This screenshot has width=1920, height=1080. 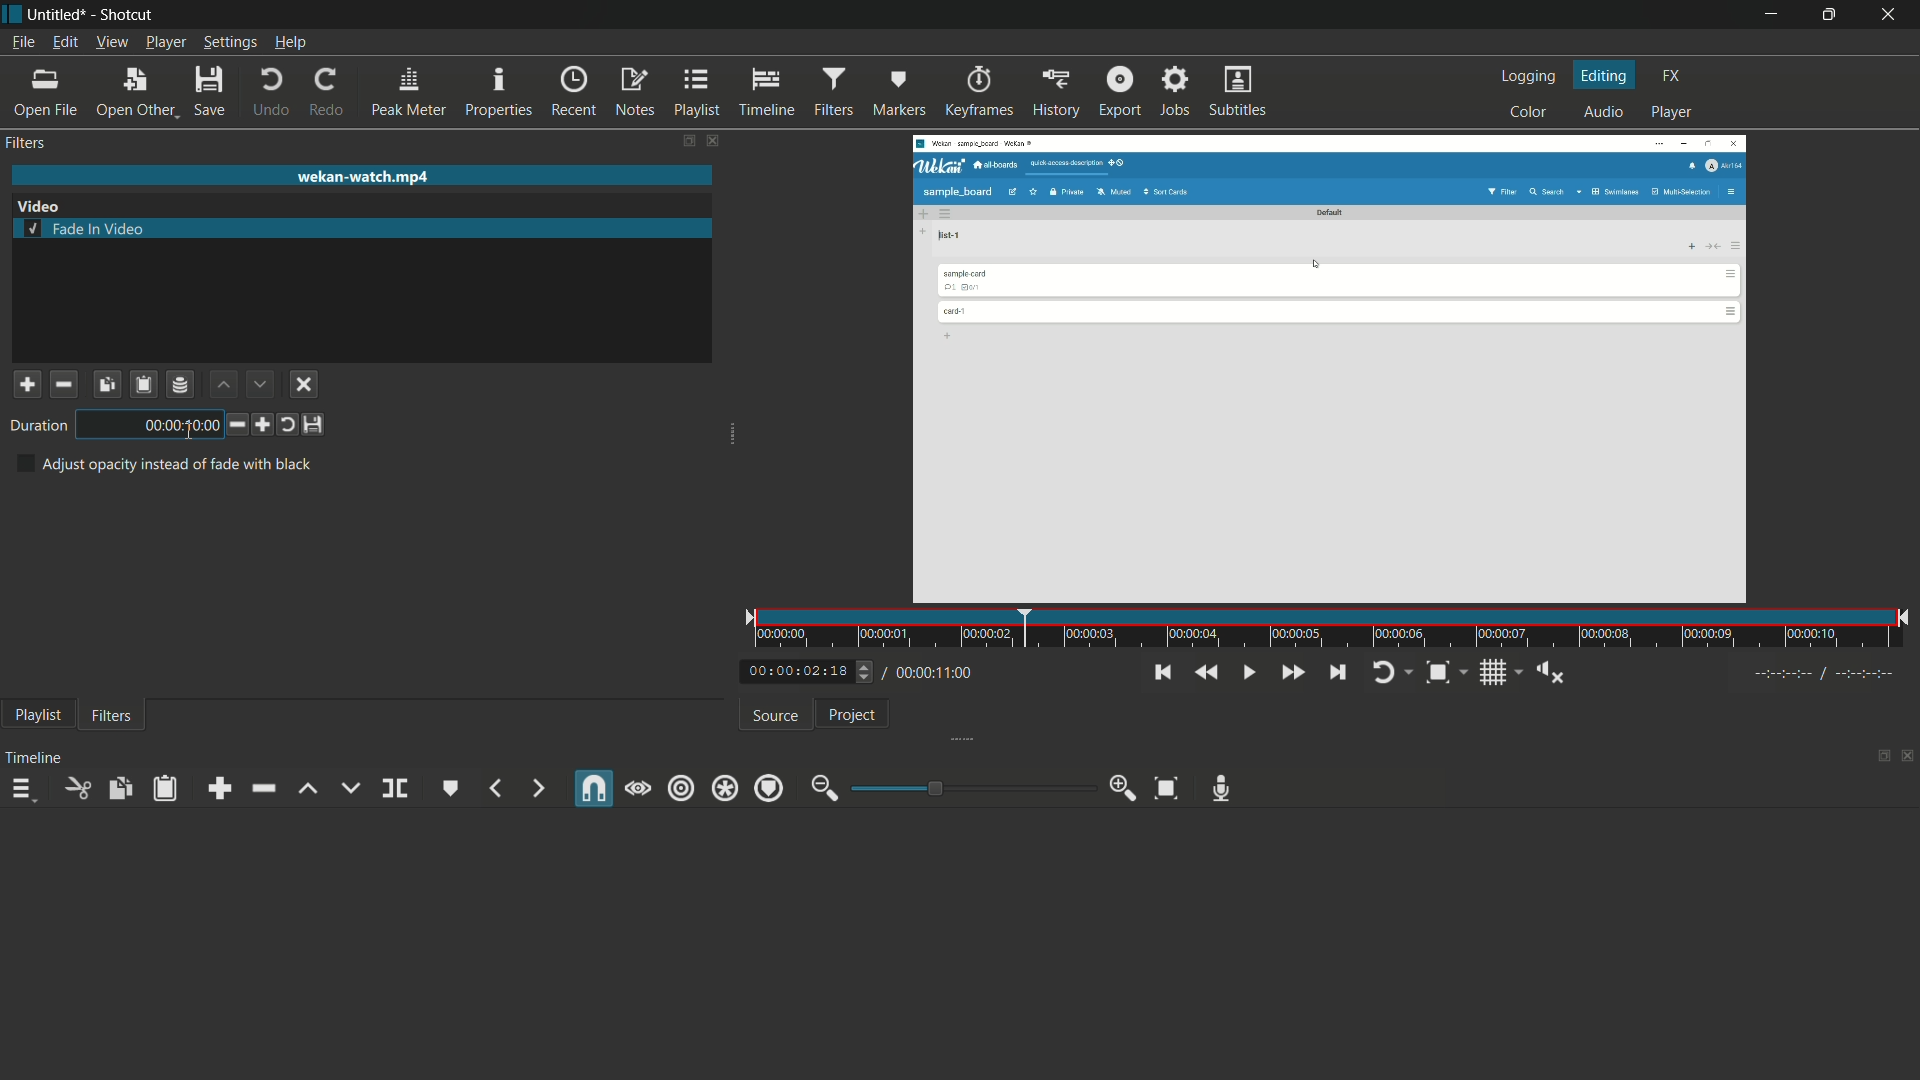 I want to click on audio, so click(x=1603, y=113).